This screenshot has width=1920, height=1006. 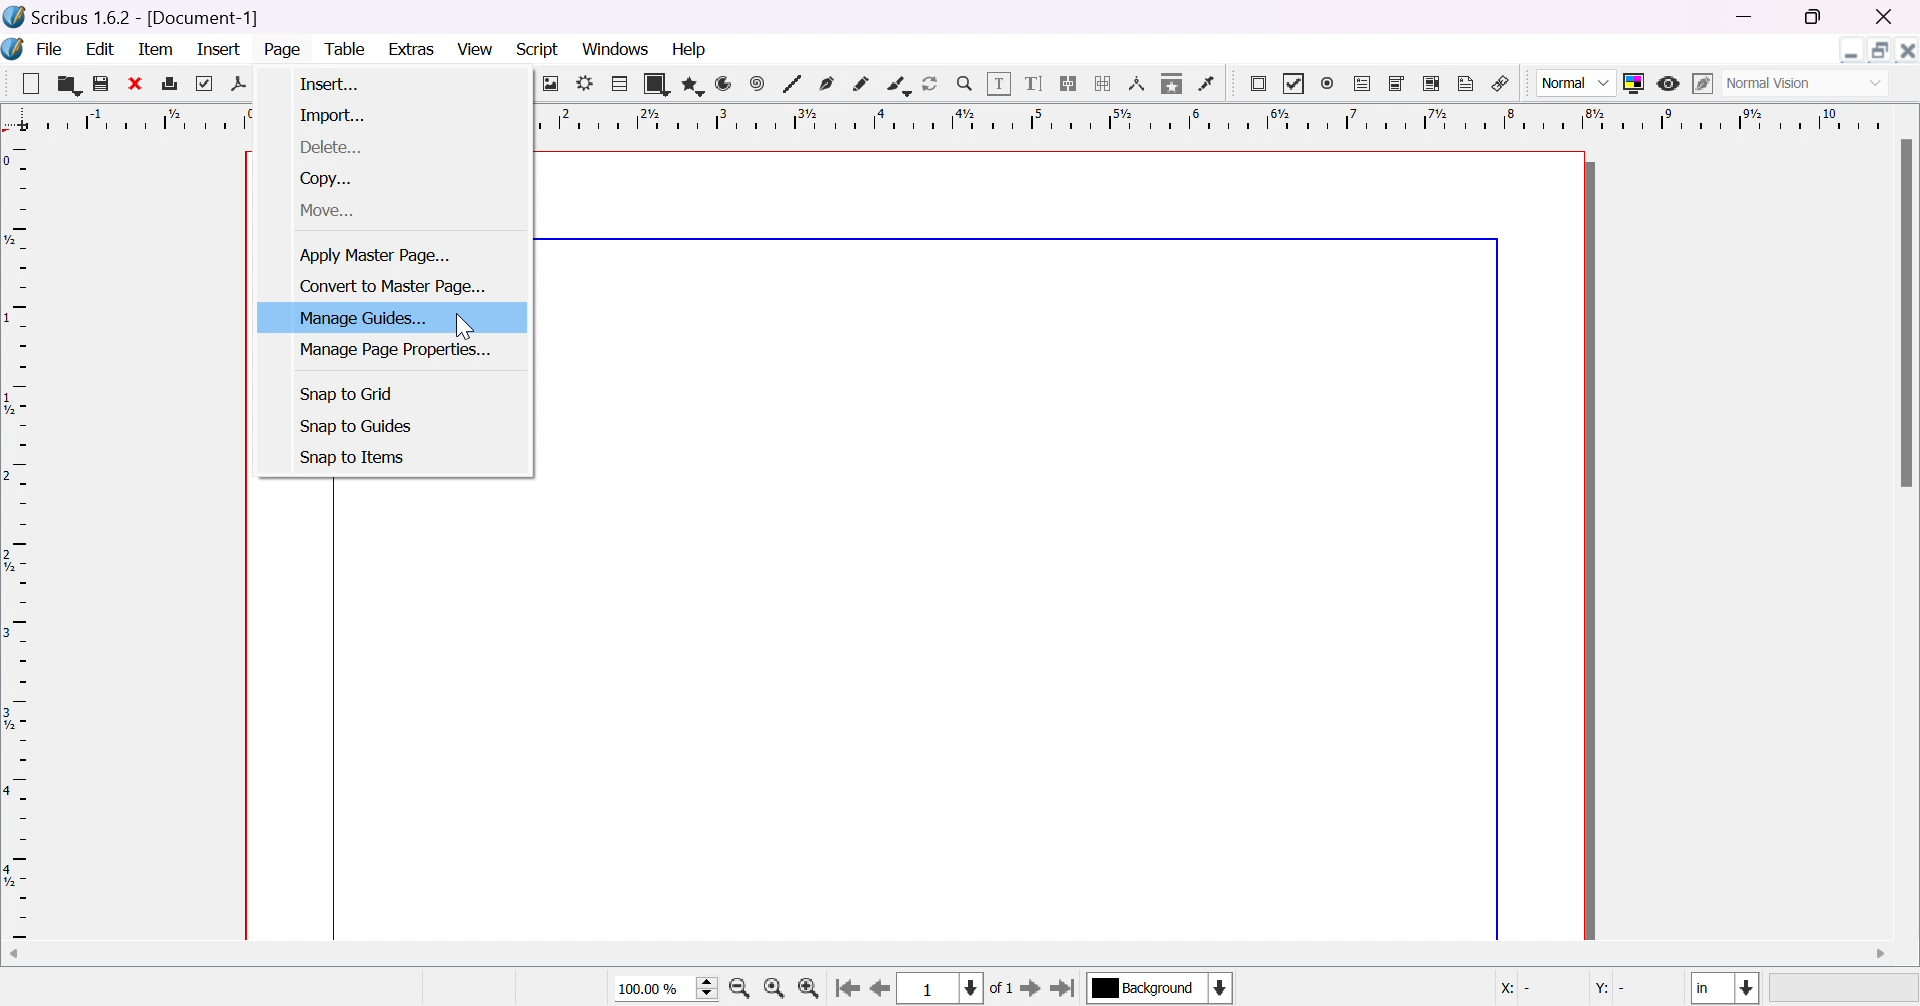 I want to click on link text frames, so click(x=1072, y=85).